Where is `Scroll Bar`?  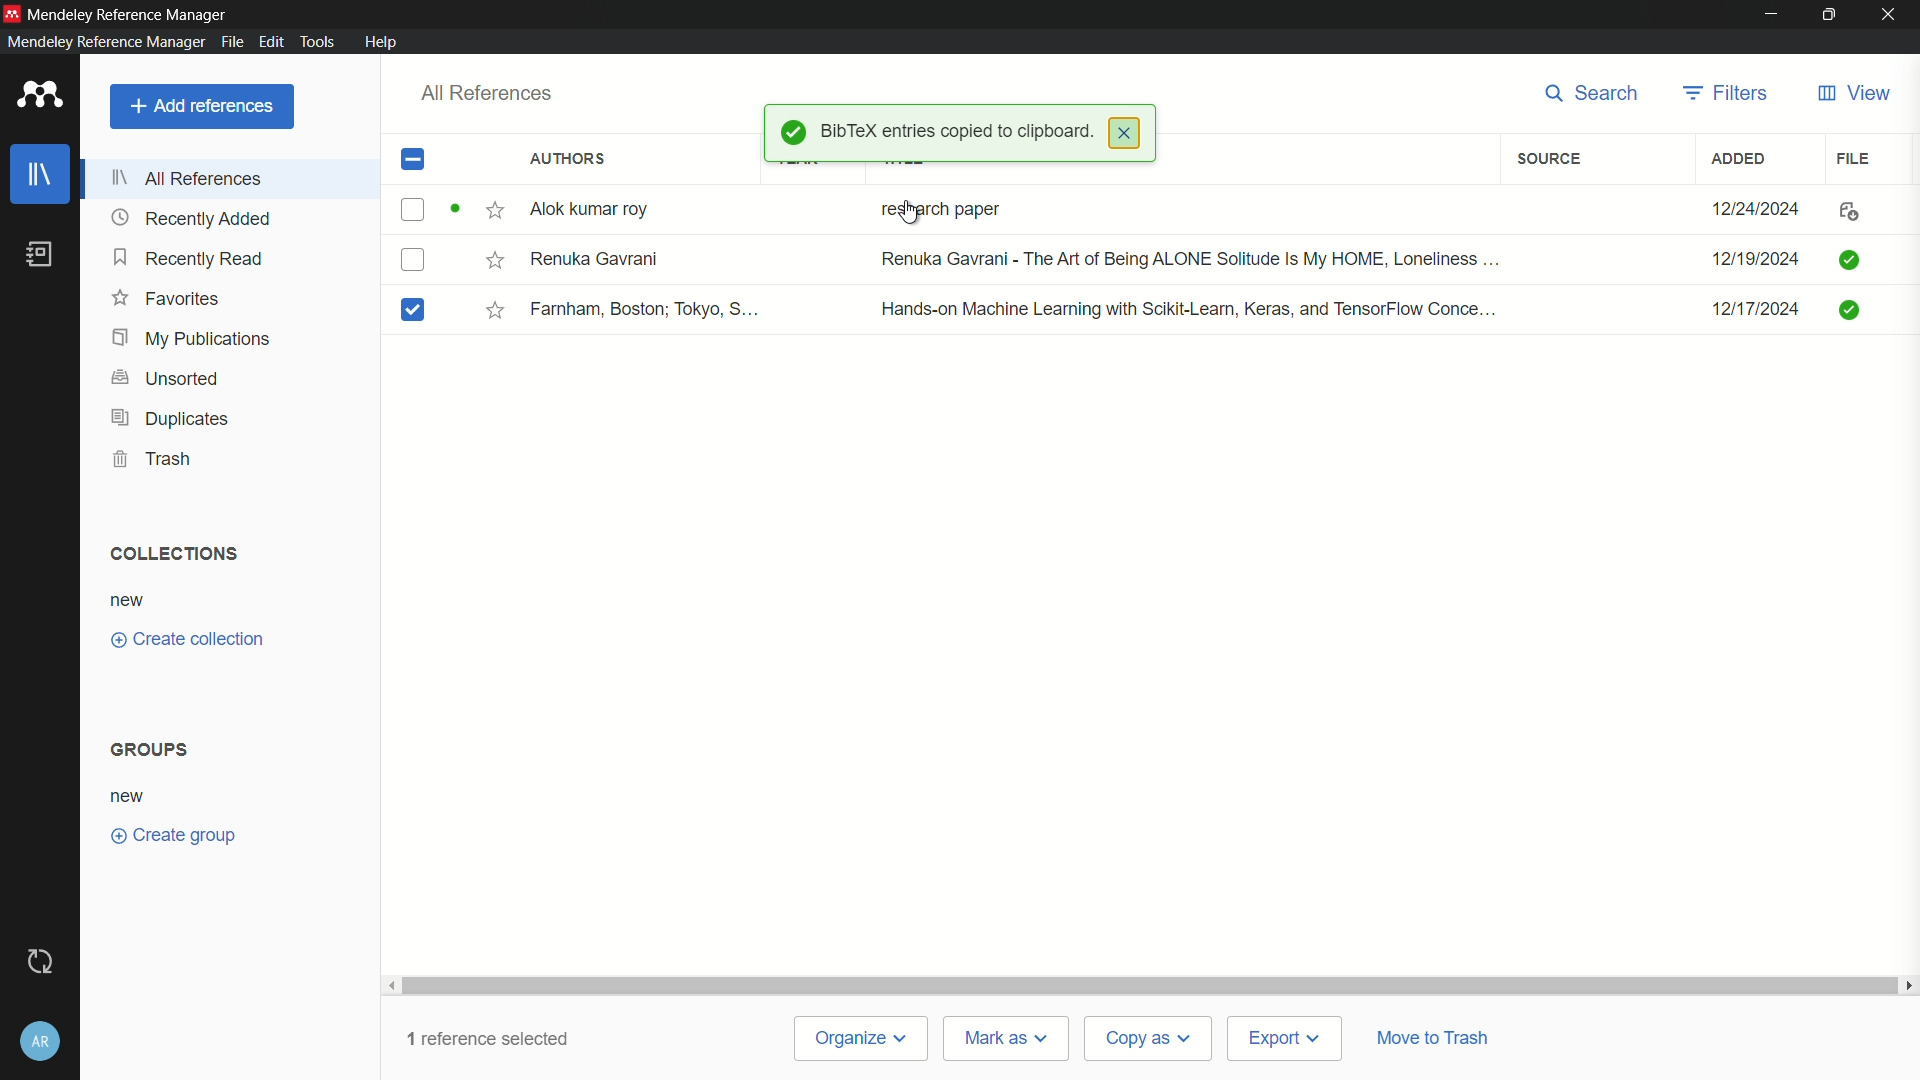 Scroll Bar is located at coordinates (1144, 987).